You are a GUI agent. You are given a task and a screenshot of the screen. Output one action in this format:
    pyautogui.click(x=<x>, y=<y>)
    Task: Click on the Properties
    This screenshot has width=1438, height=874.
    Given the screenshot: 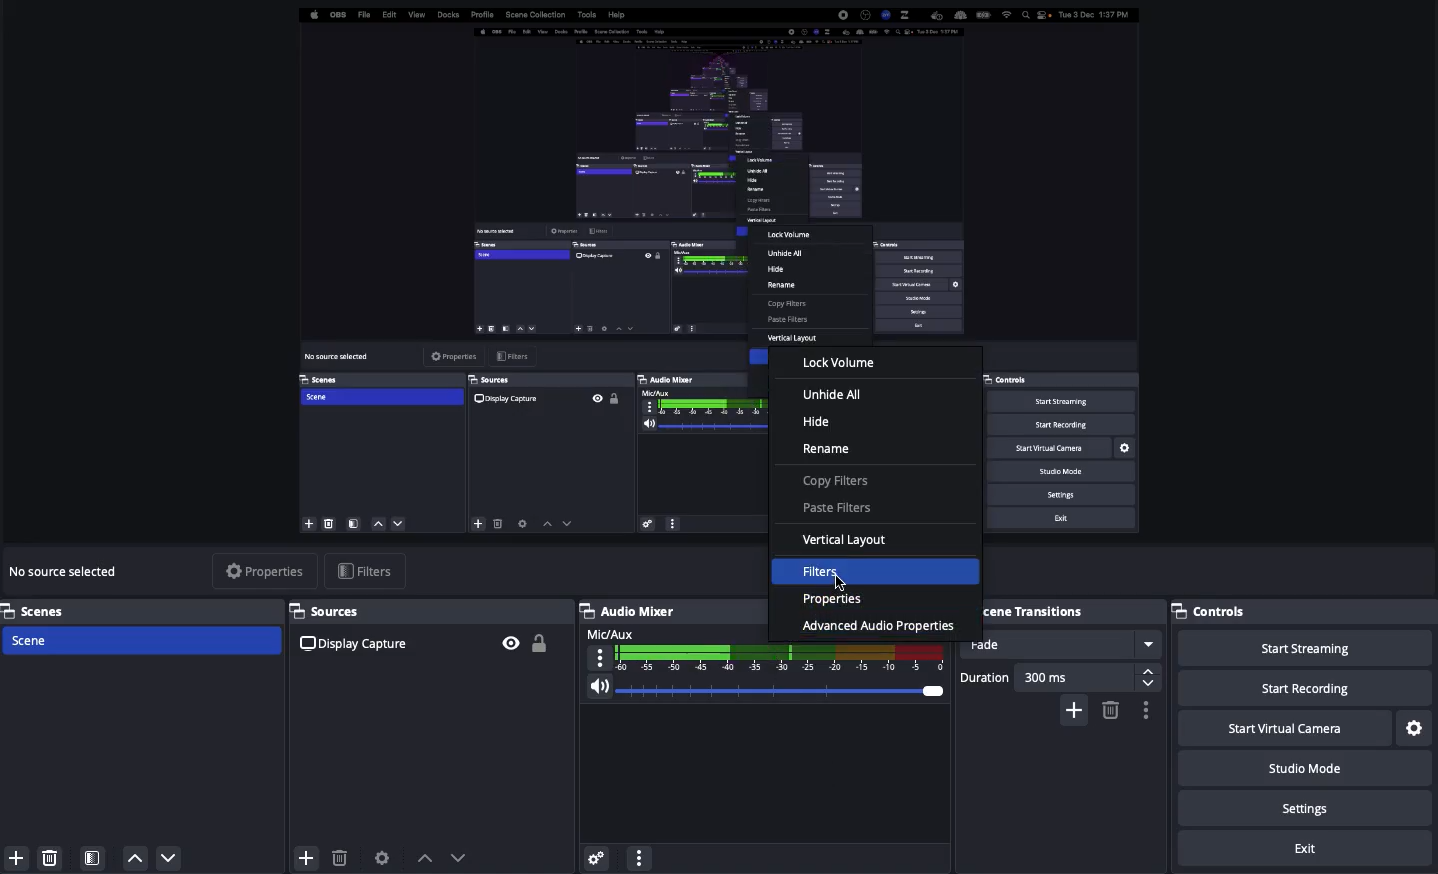 What is the action you would take?
    pyautogui.click(x=831, y=599)
    